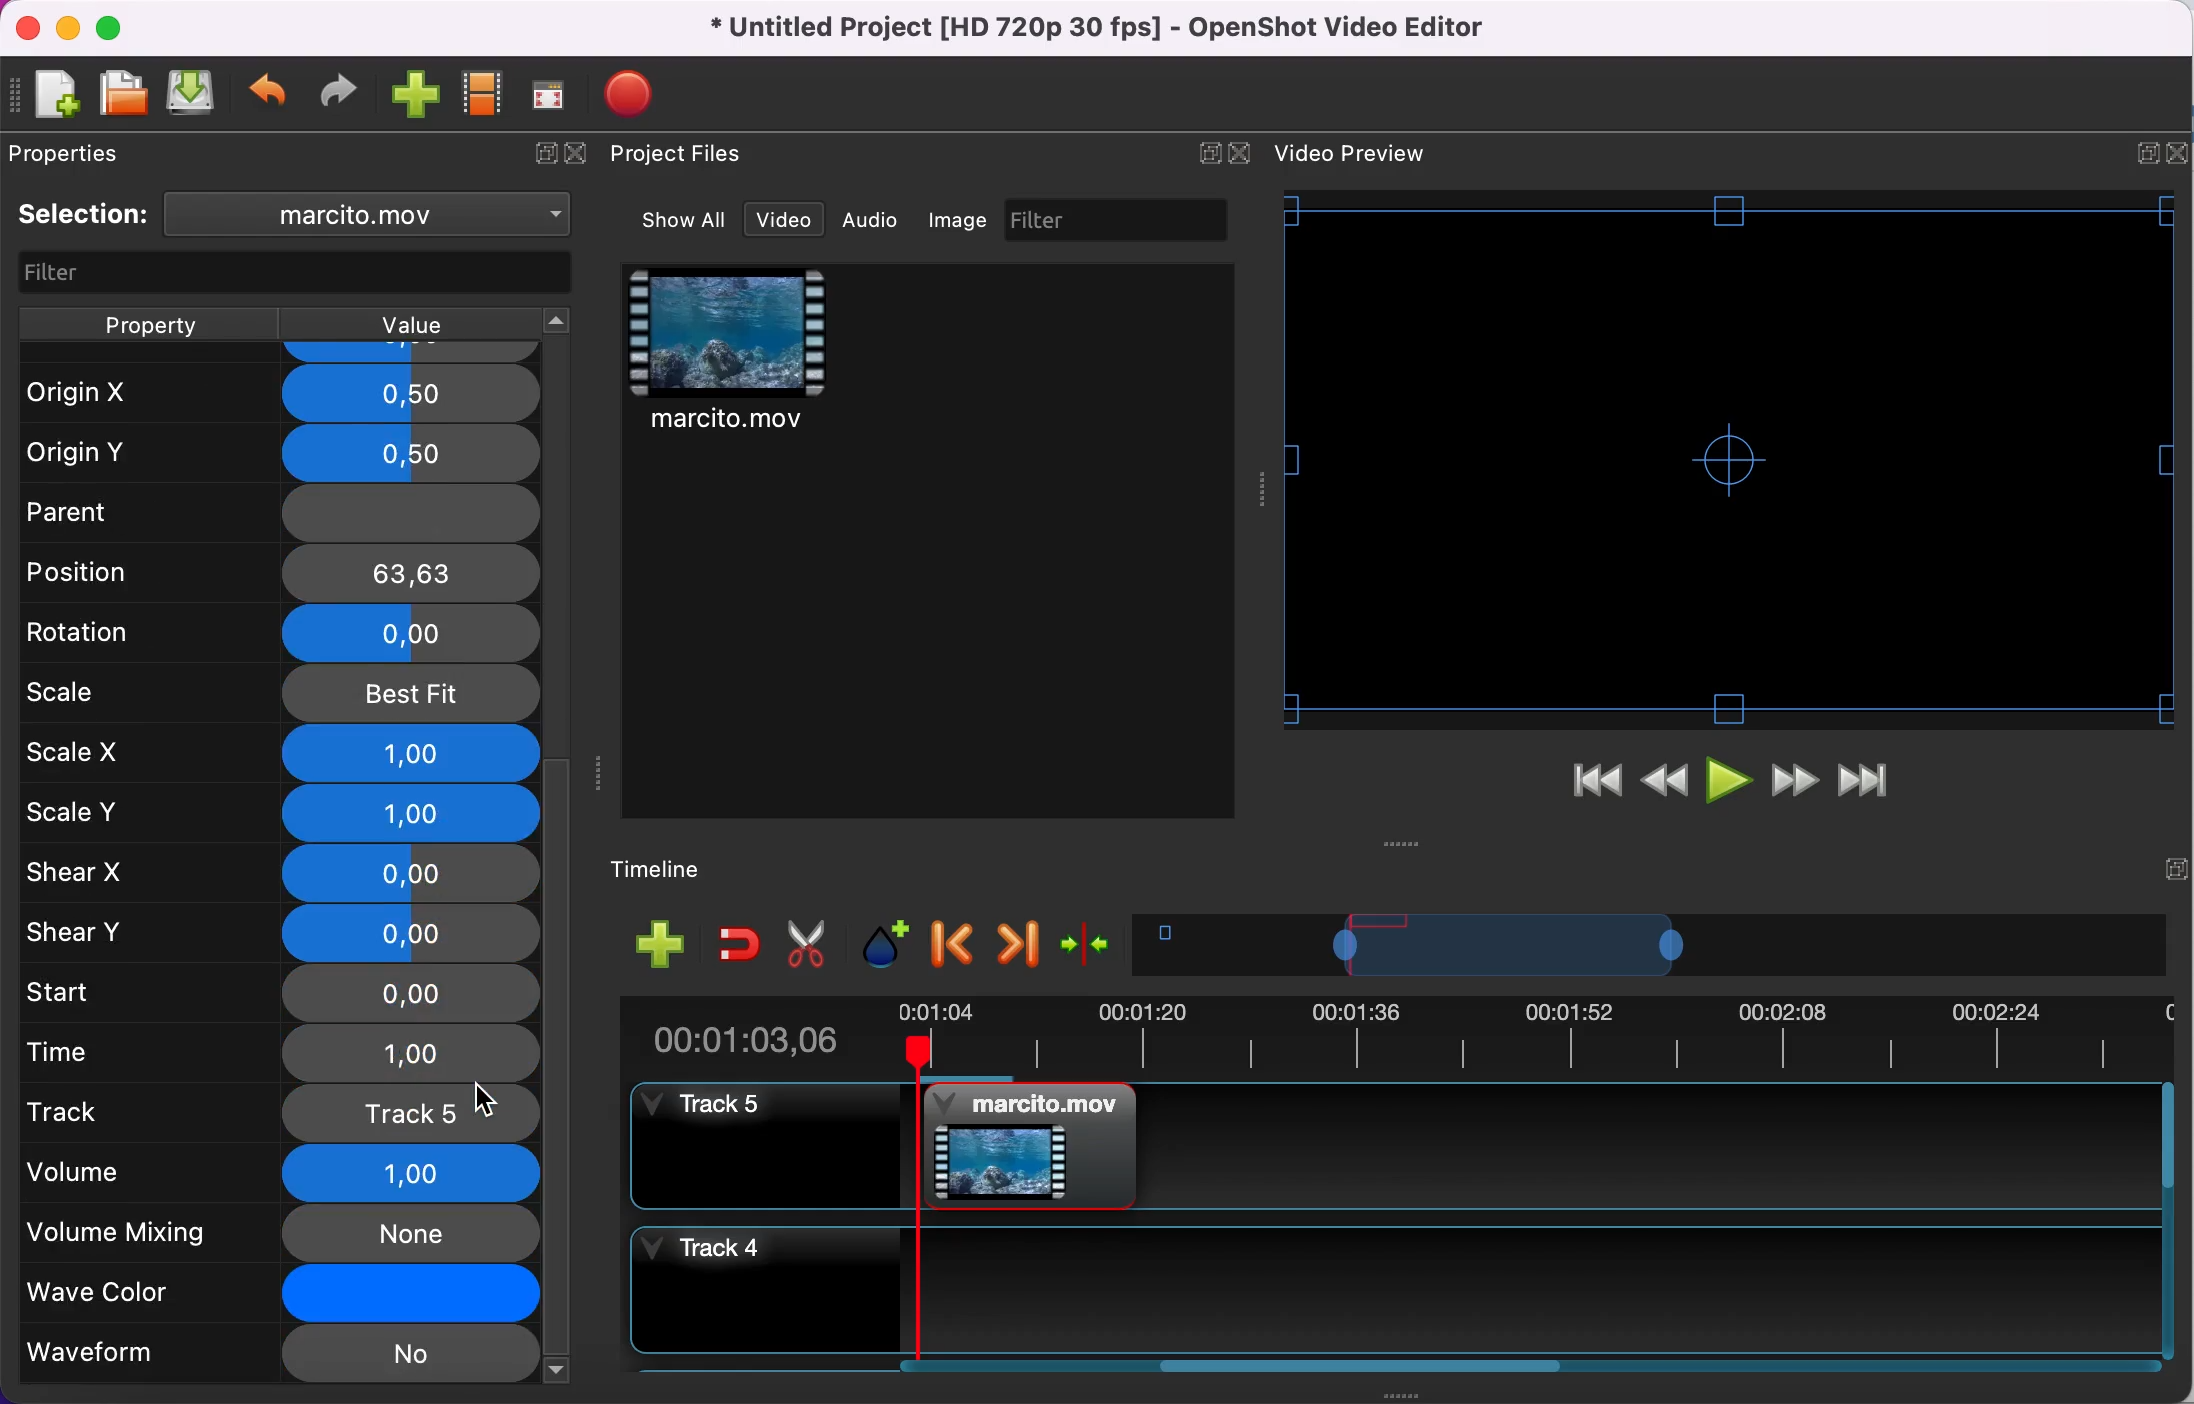 This screenshot has width=2194, height=1404. I want to click on timeline, so click(1650, 944).